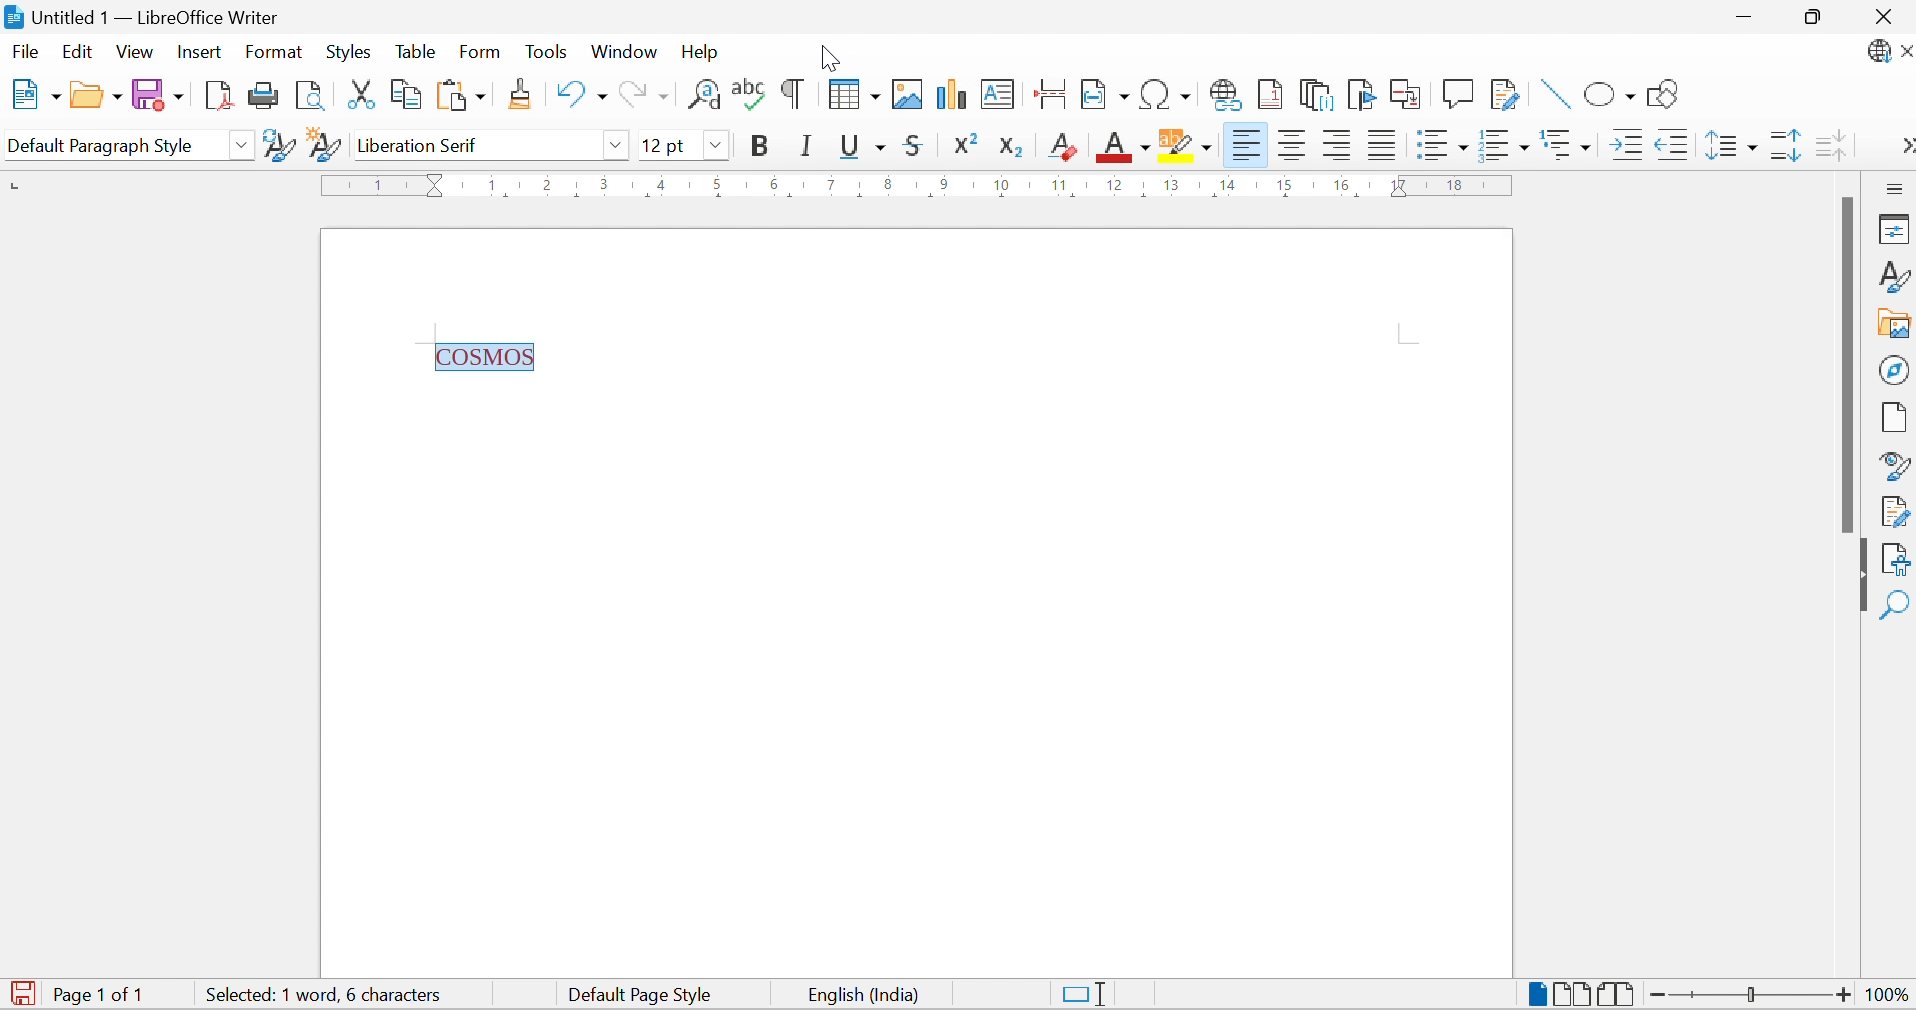 This screenshot has height=1010, width=1916. Describe the element at coordinates (606, 183) in the screenshot. I see `3` at that location.